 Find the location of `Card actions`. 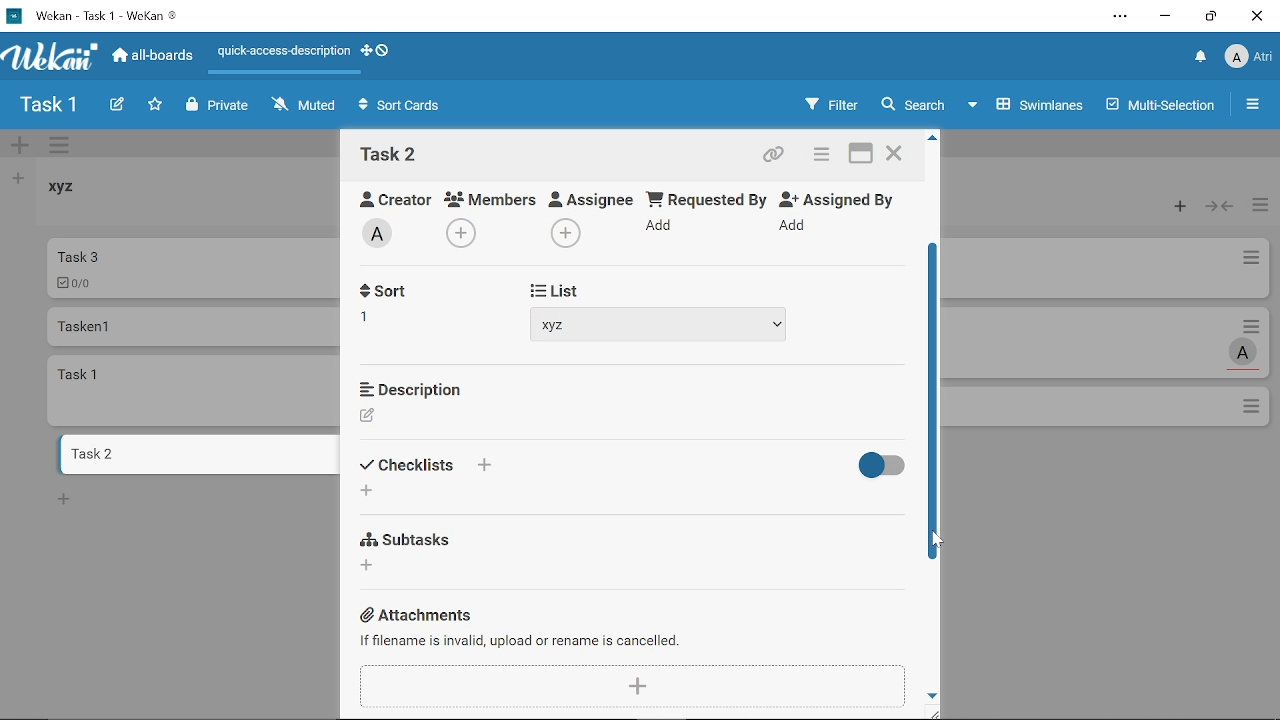

Card actions is located at coordinates (1256, 325).